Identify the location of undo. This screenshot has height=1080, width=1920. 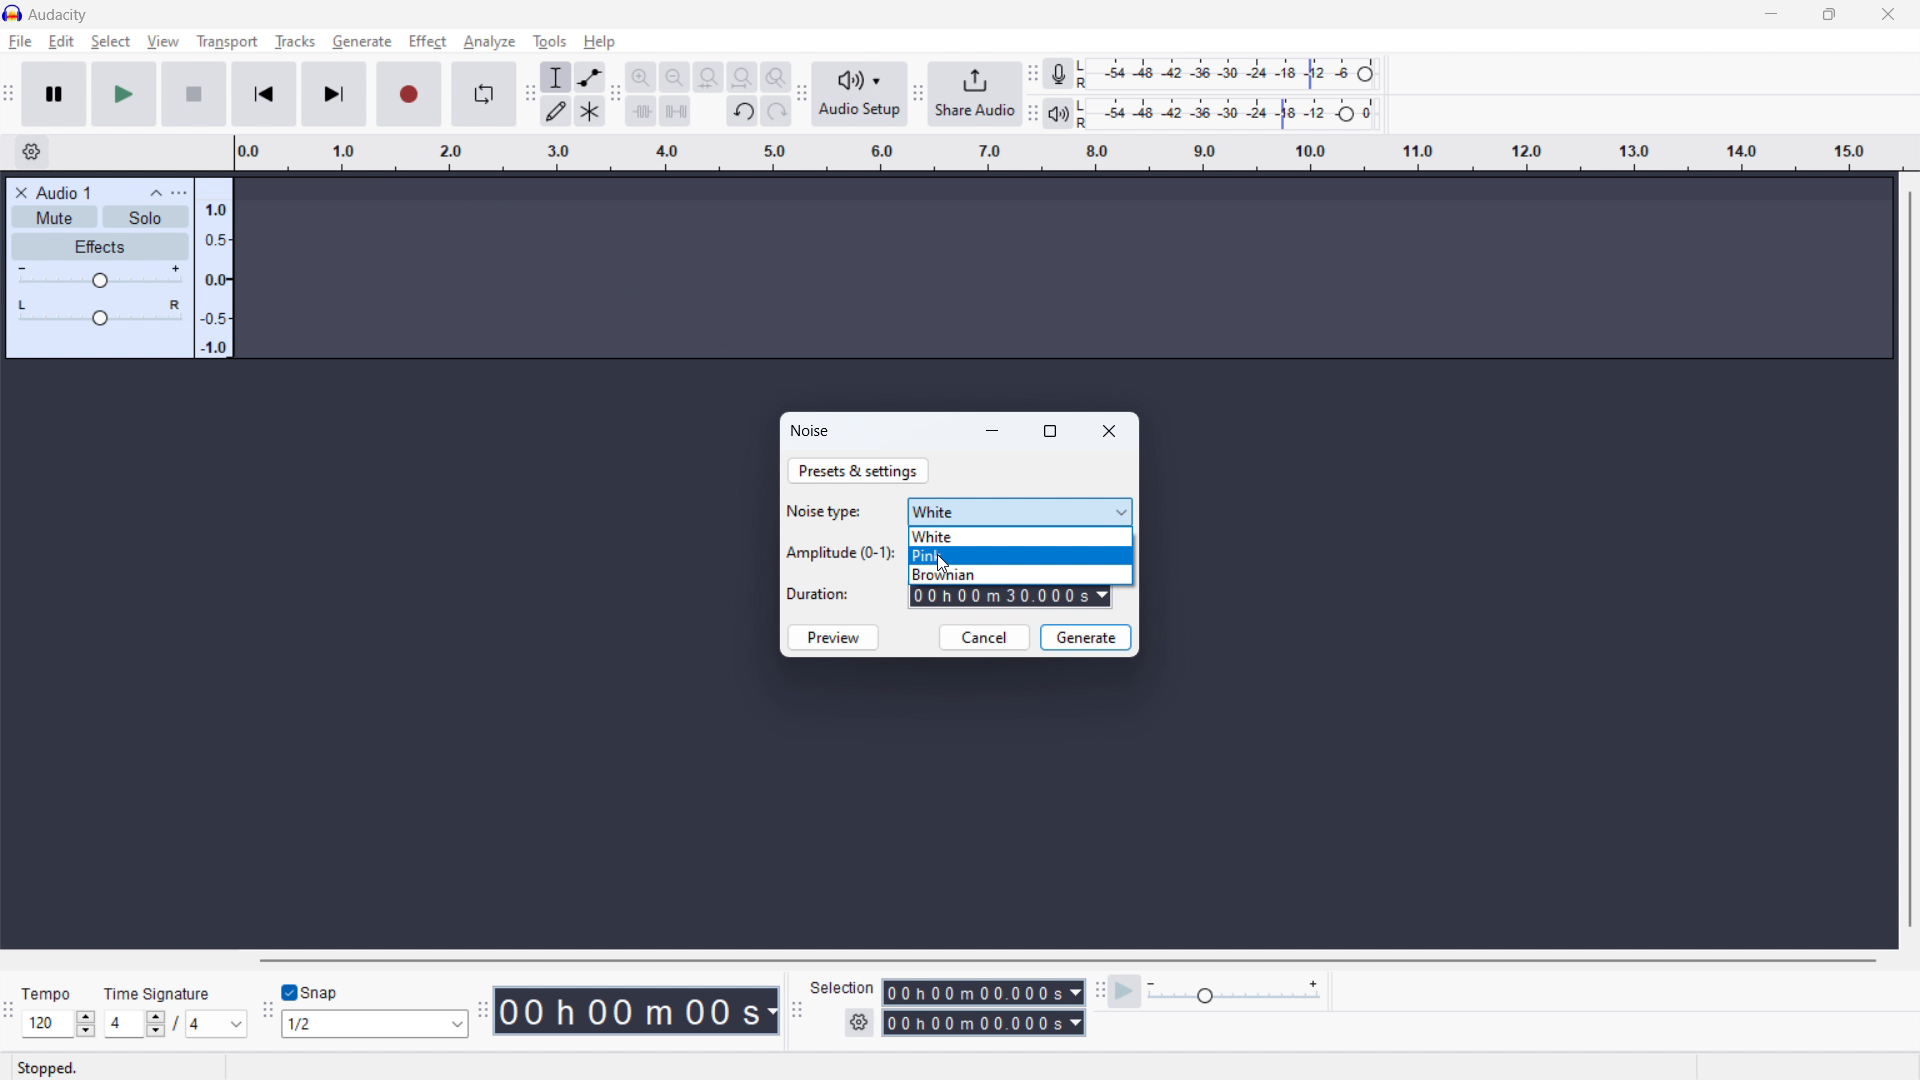
(742, 111).